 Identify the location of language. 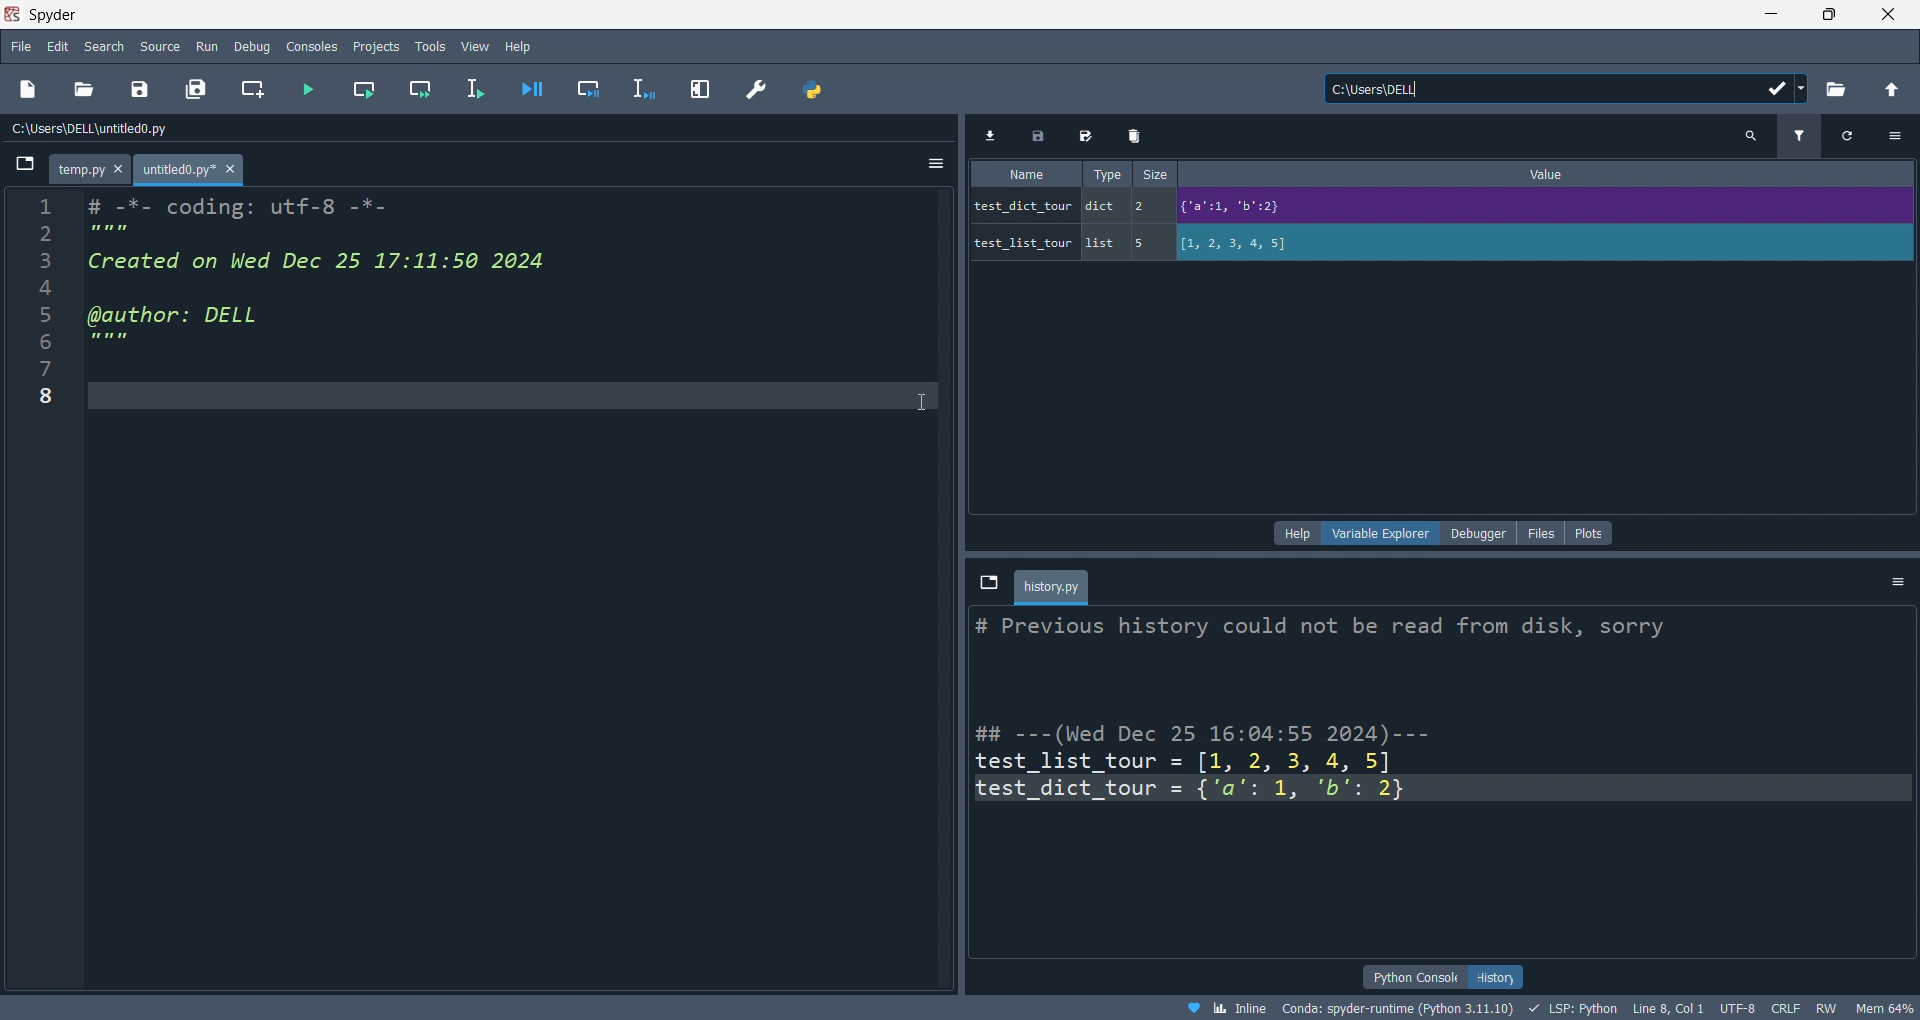
(1571, 1008).